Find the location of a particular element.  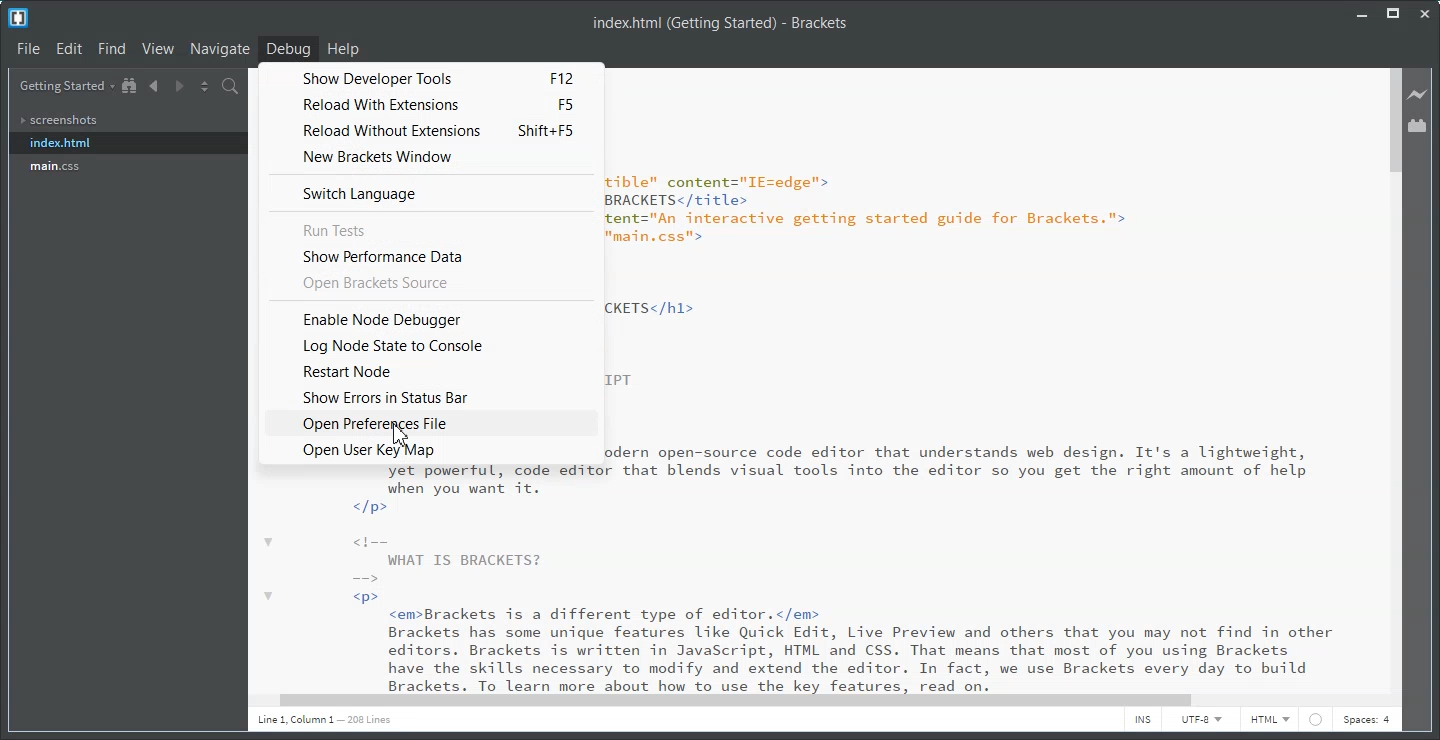

Spaces: 4 is located at coordinates (1366, 721).